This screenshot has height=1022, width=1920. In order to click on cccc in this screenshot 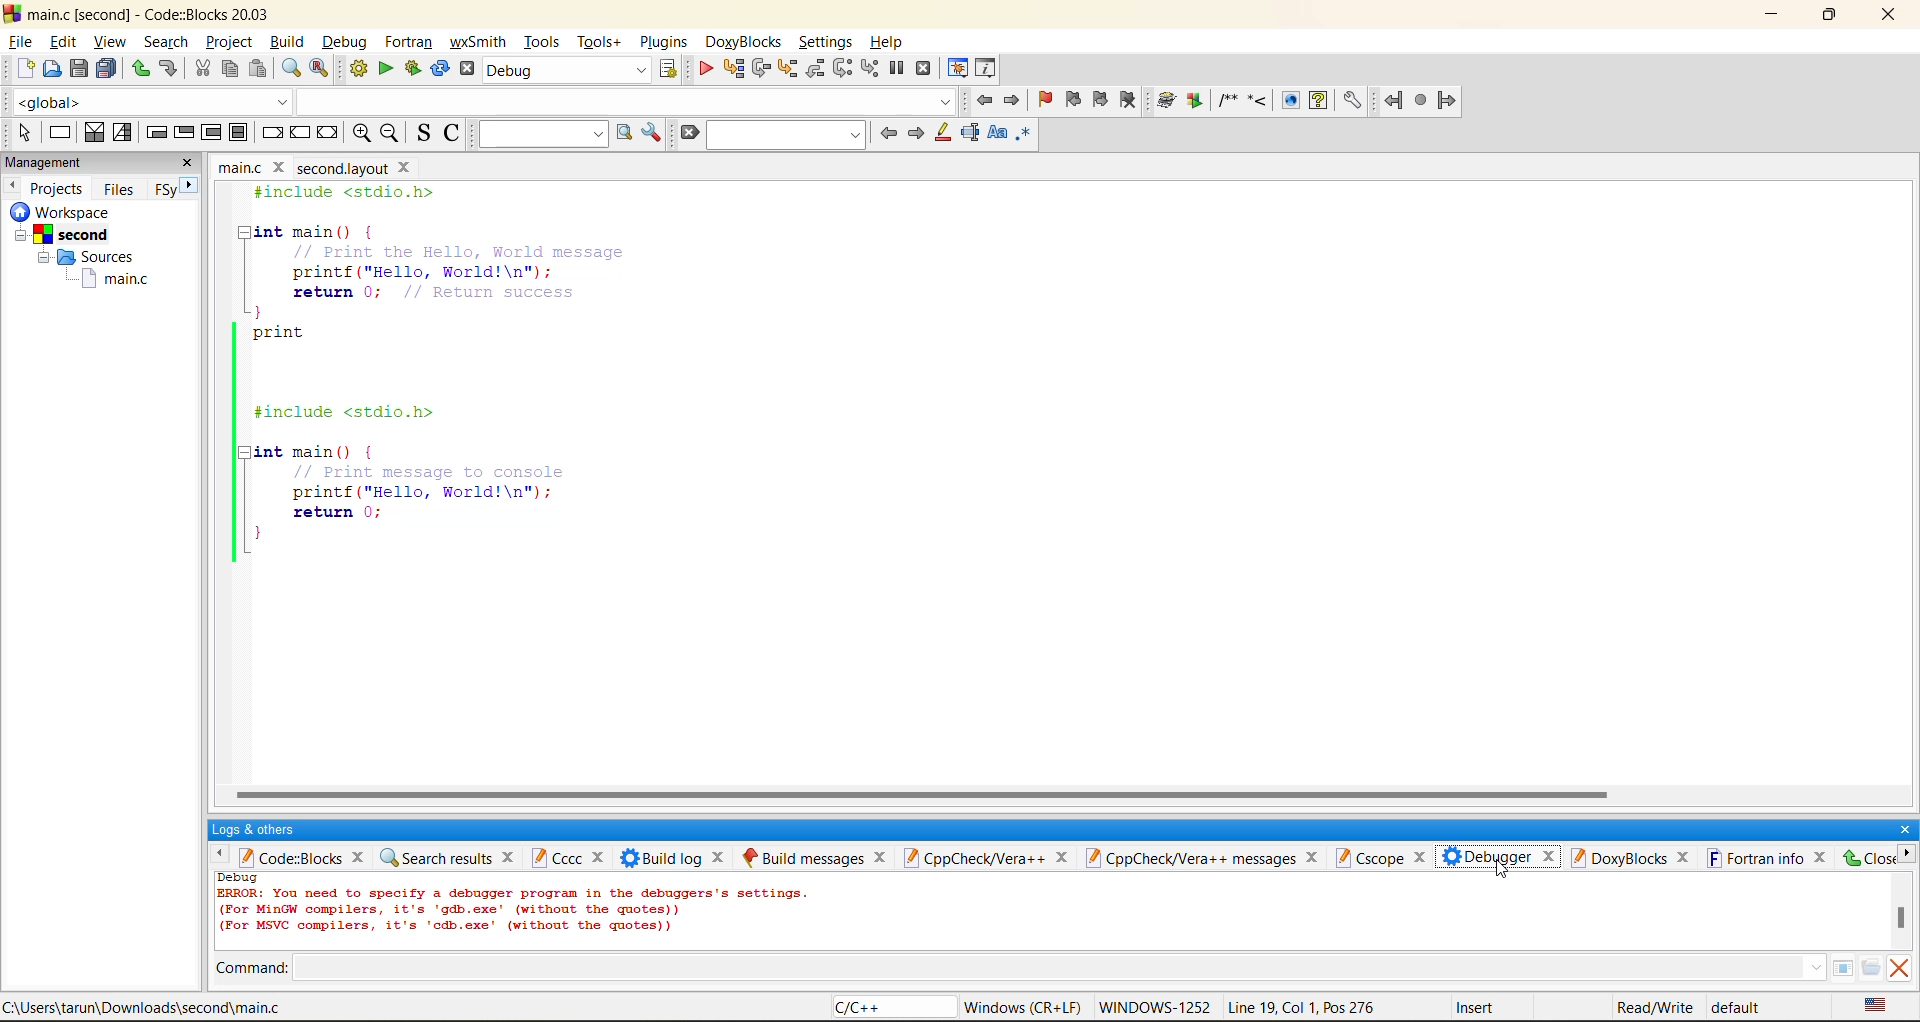, I will do `click(567, 856)`.